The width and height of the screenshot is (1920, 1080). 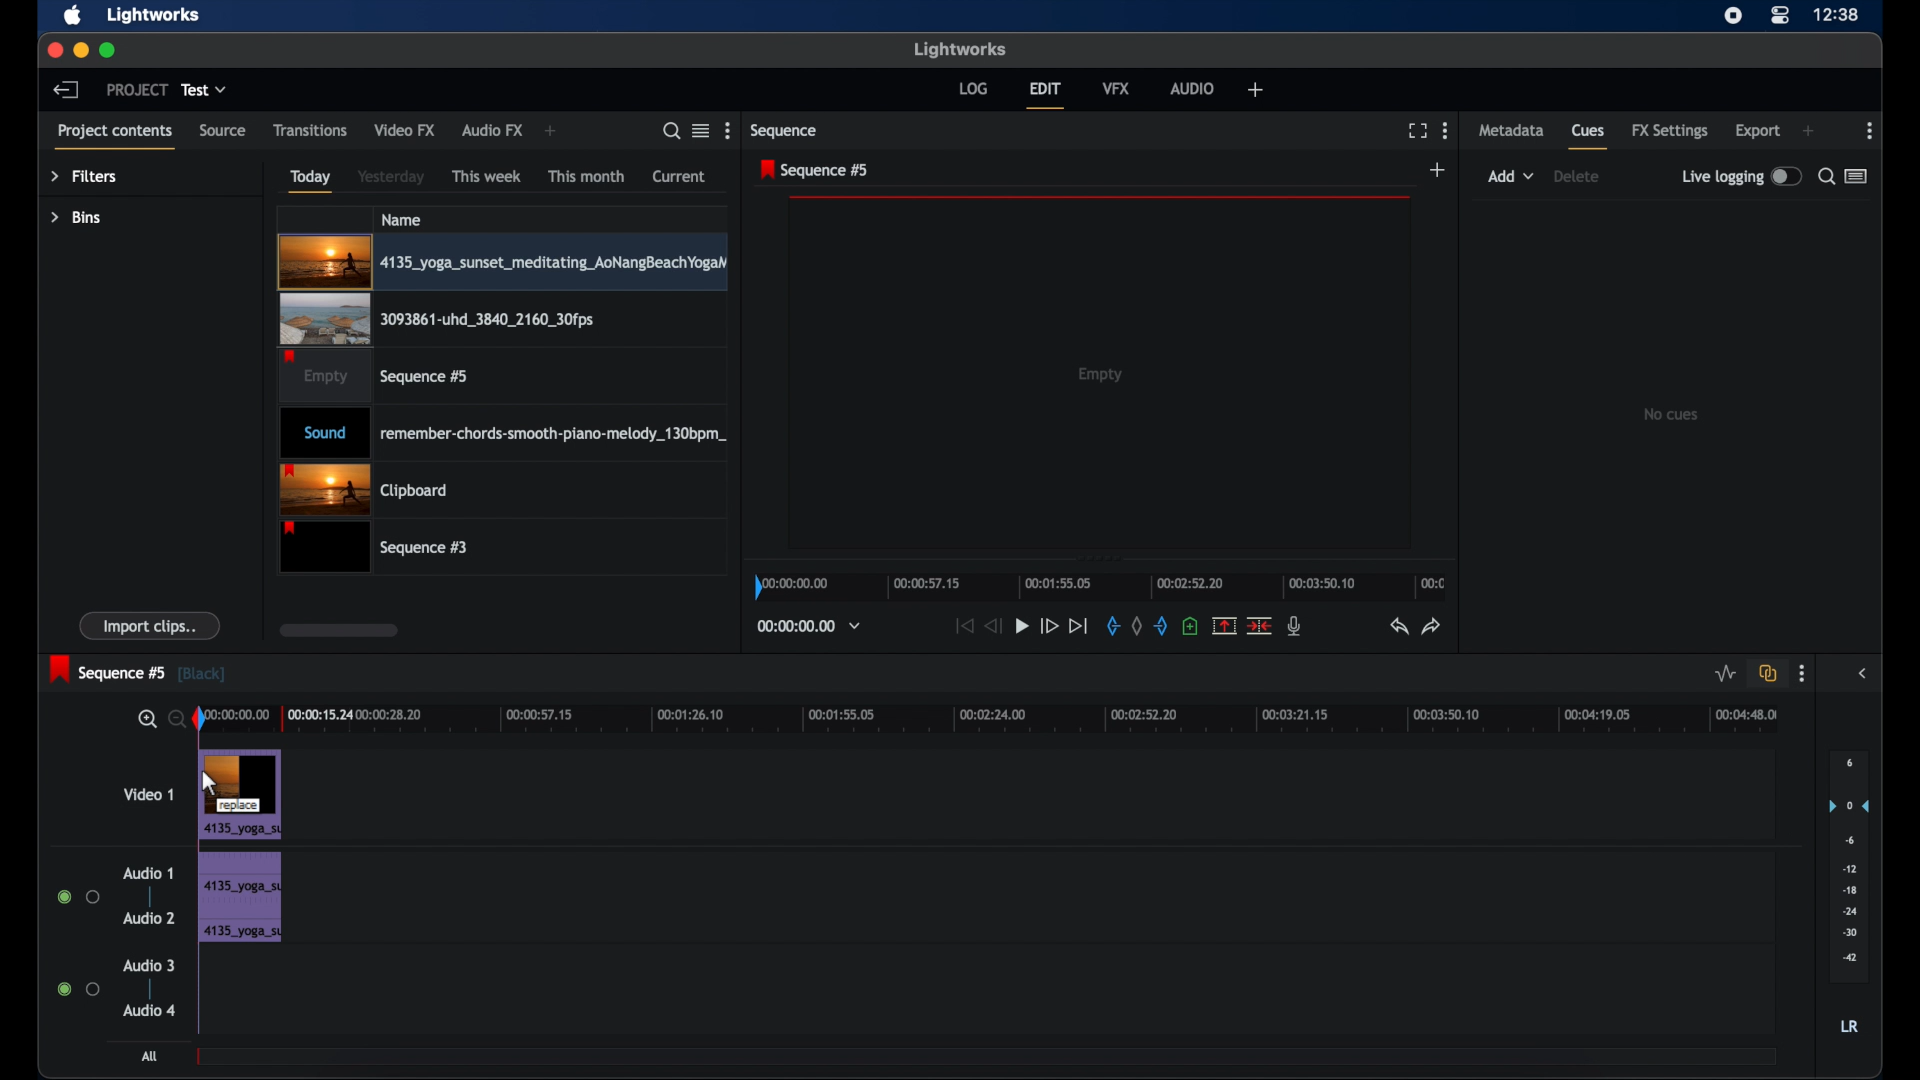 What do you see at coordinates (1850, 1026) in the screenshot?
I see `lr` at bounding box center [1850, 1026].